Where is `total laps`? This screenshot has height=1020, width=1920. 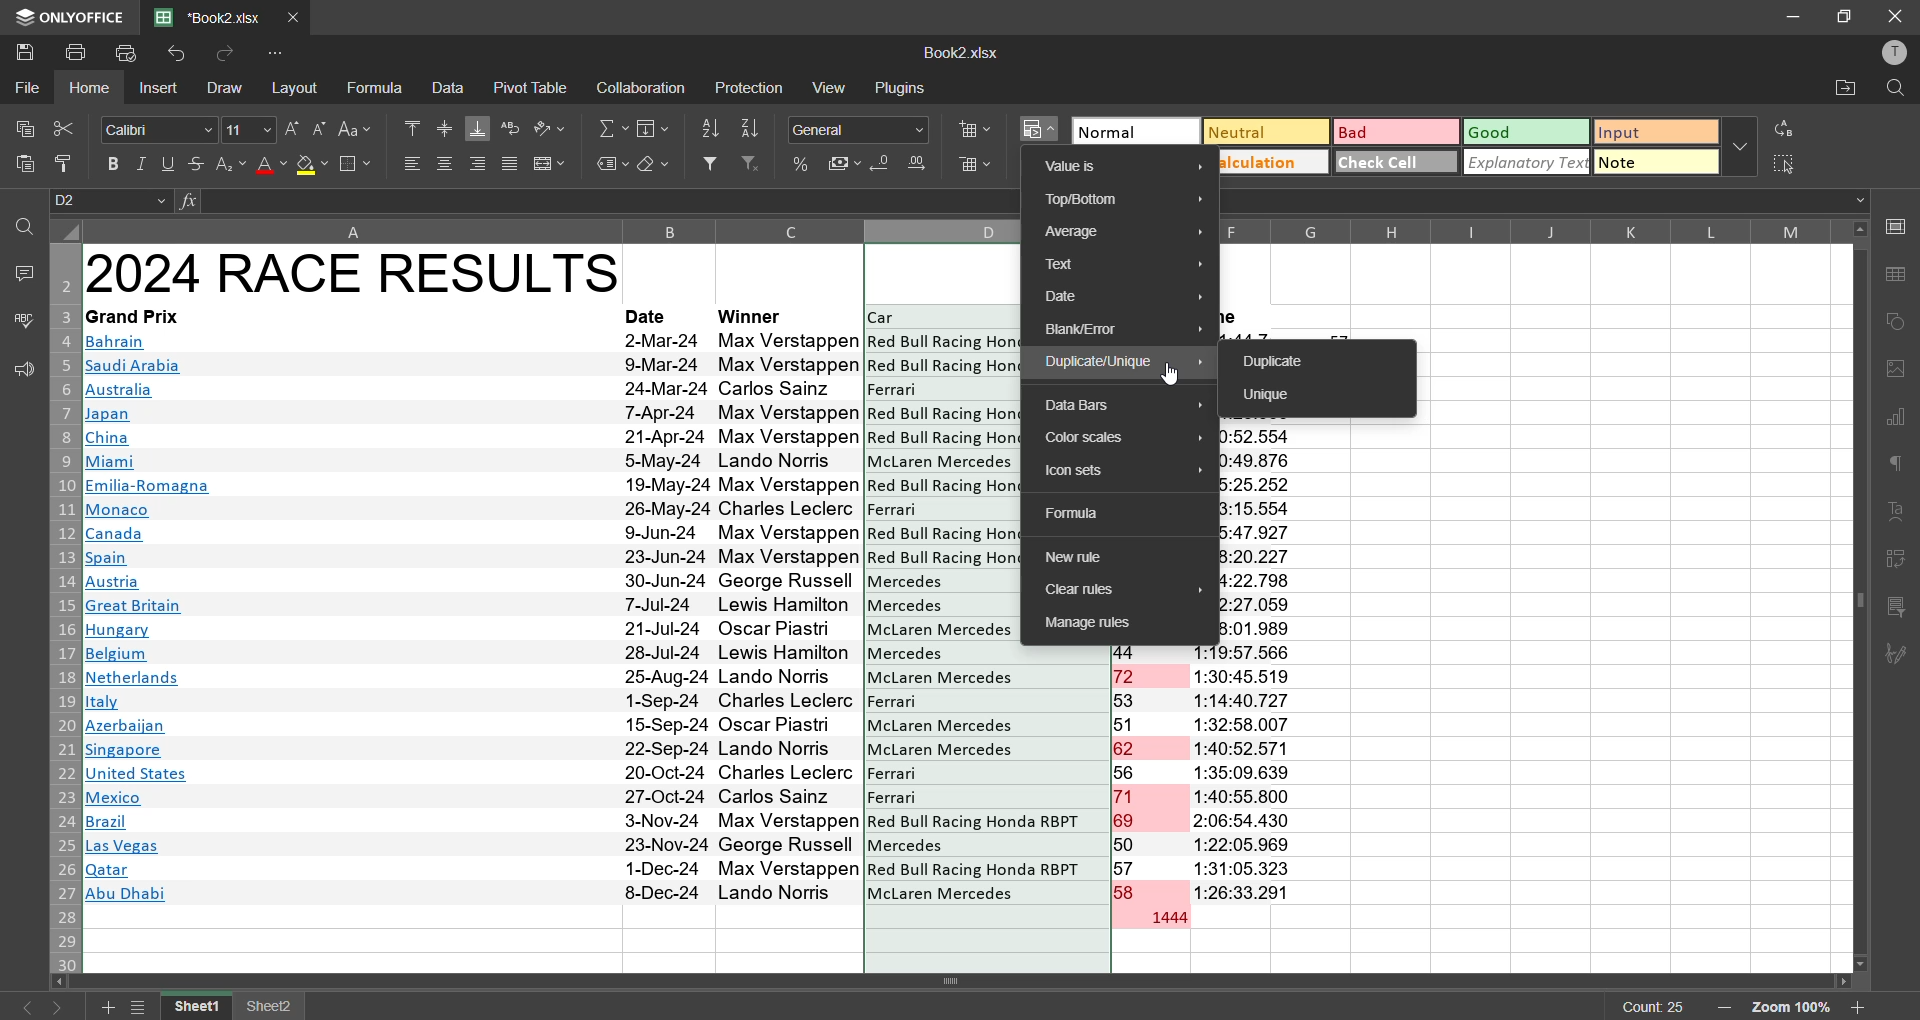 total laps is located at coordinates (1166, 919).